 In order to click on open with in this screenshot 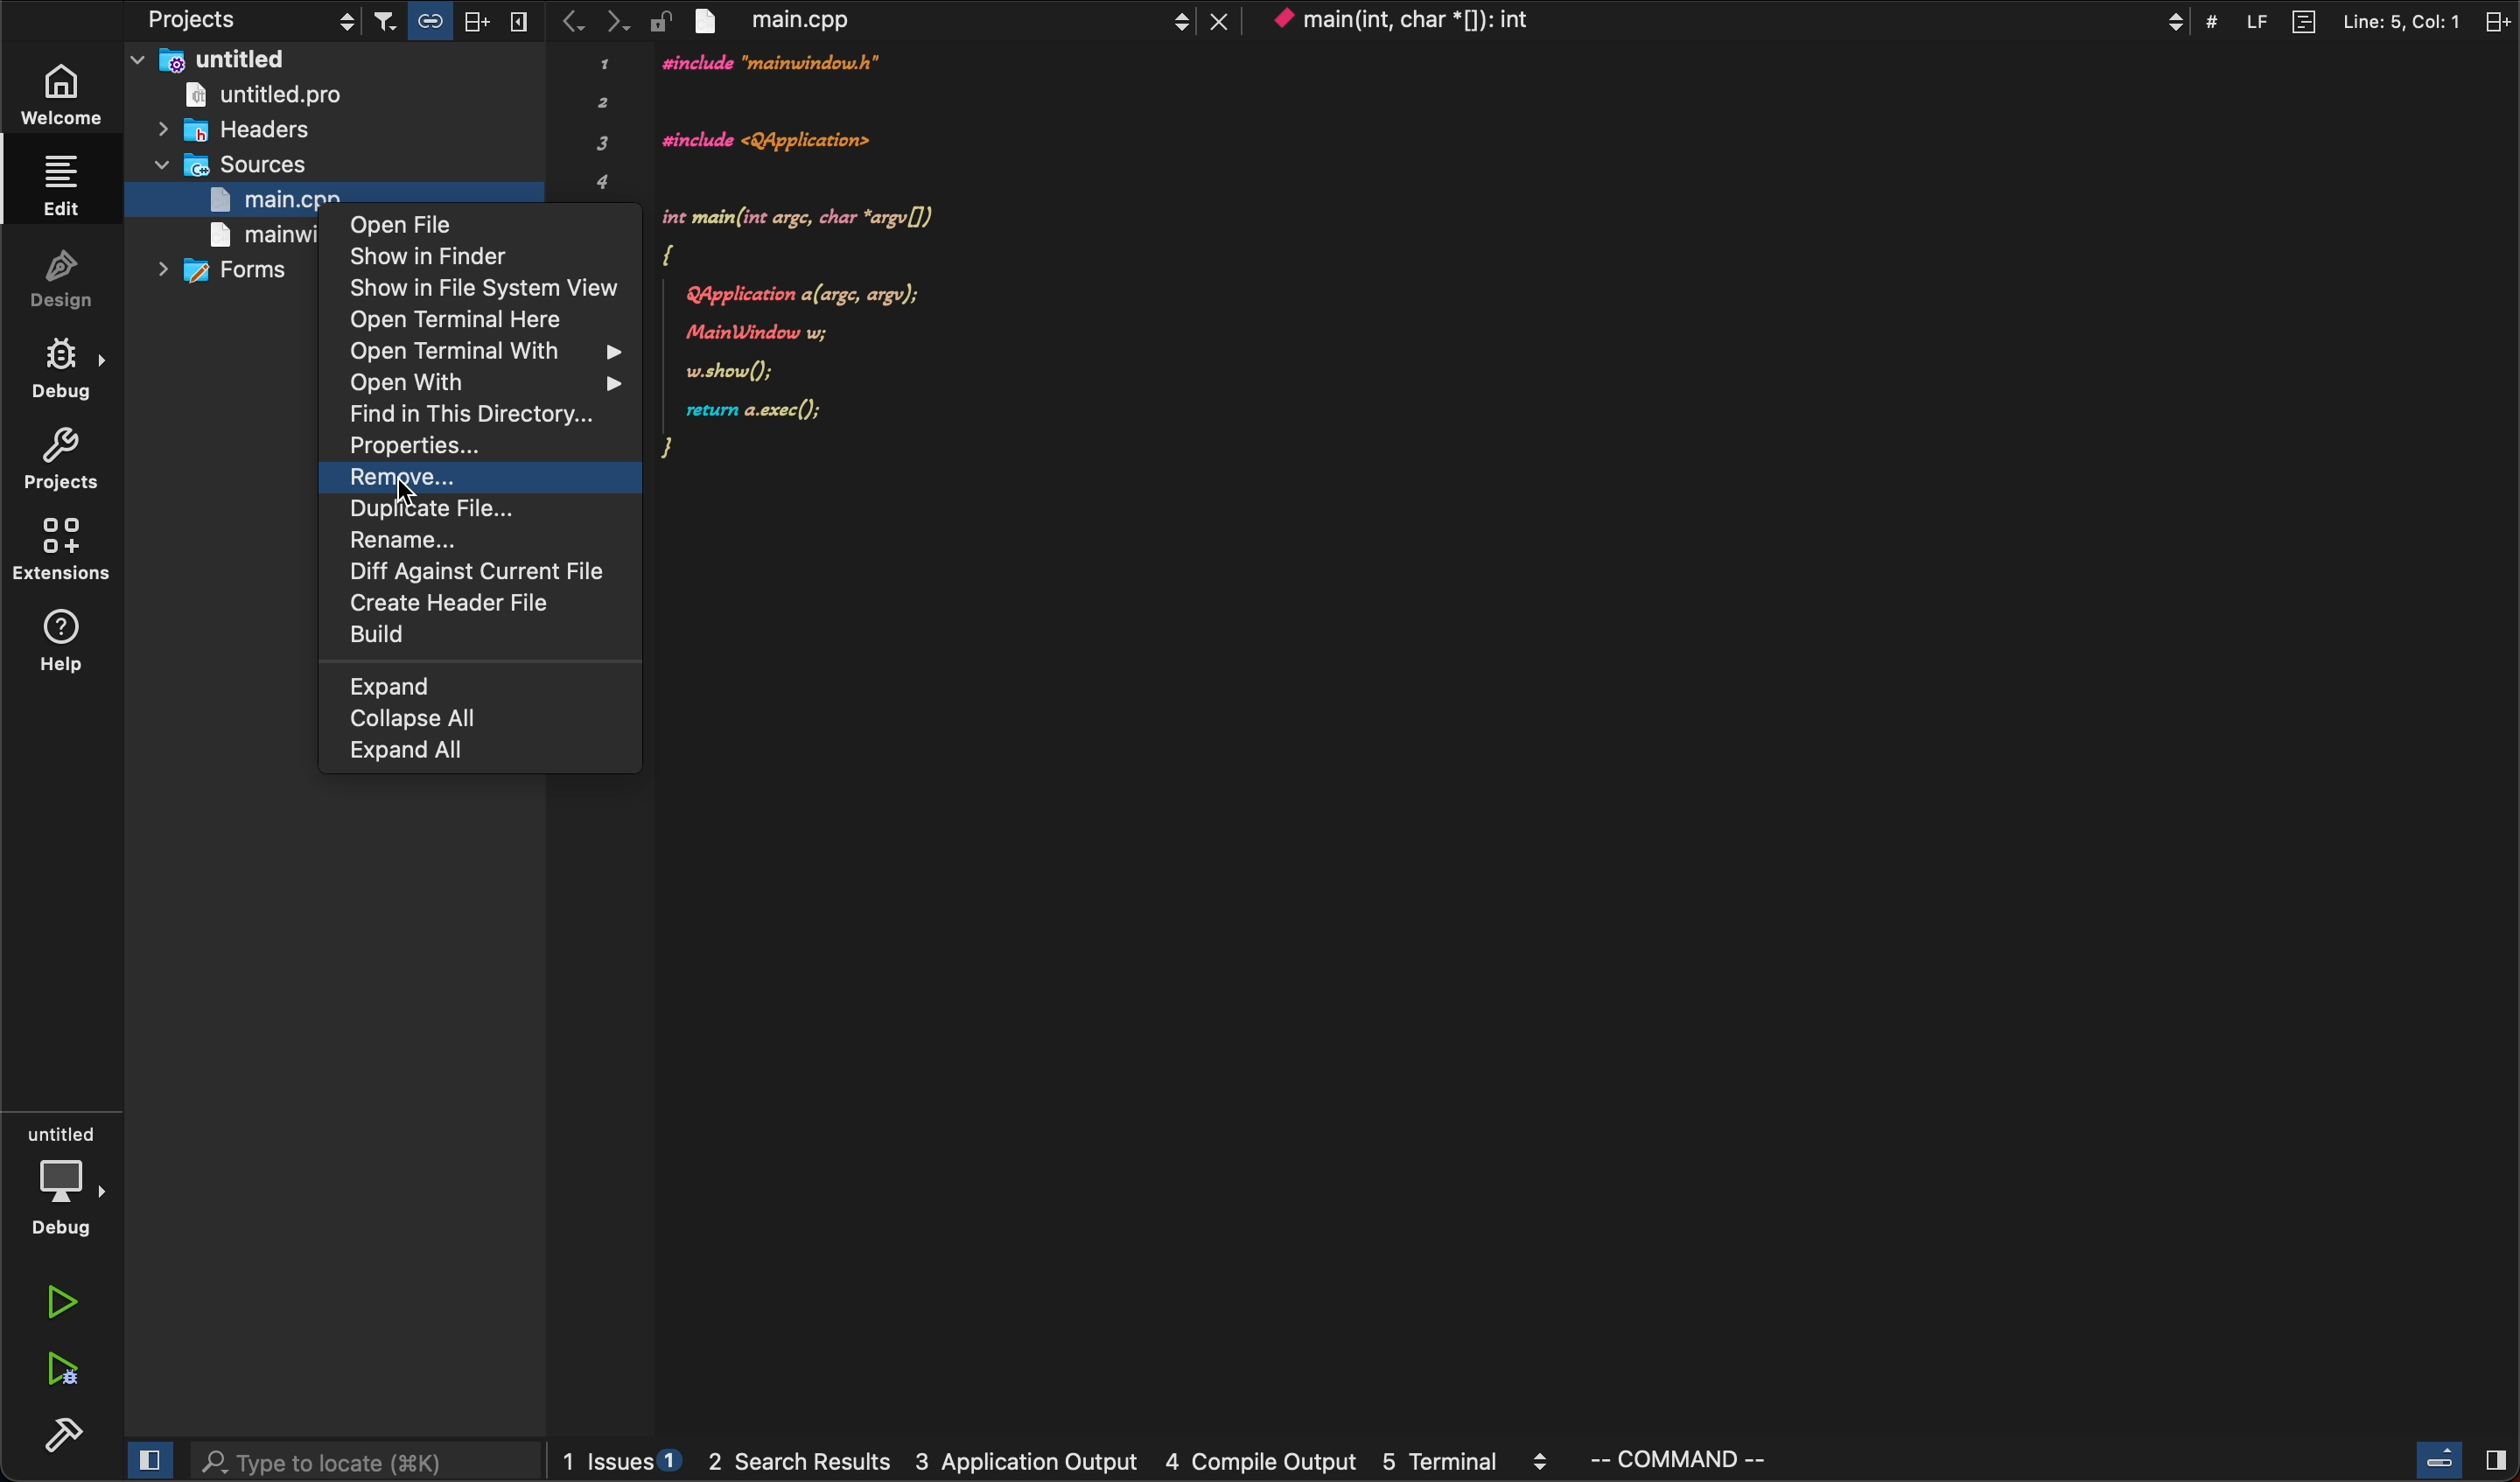, I will do `click(487, 354)`.